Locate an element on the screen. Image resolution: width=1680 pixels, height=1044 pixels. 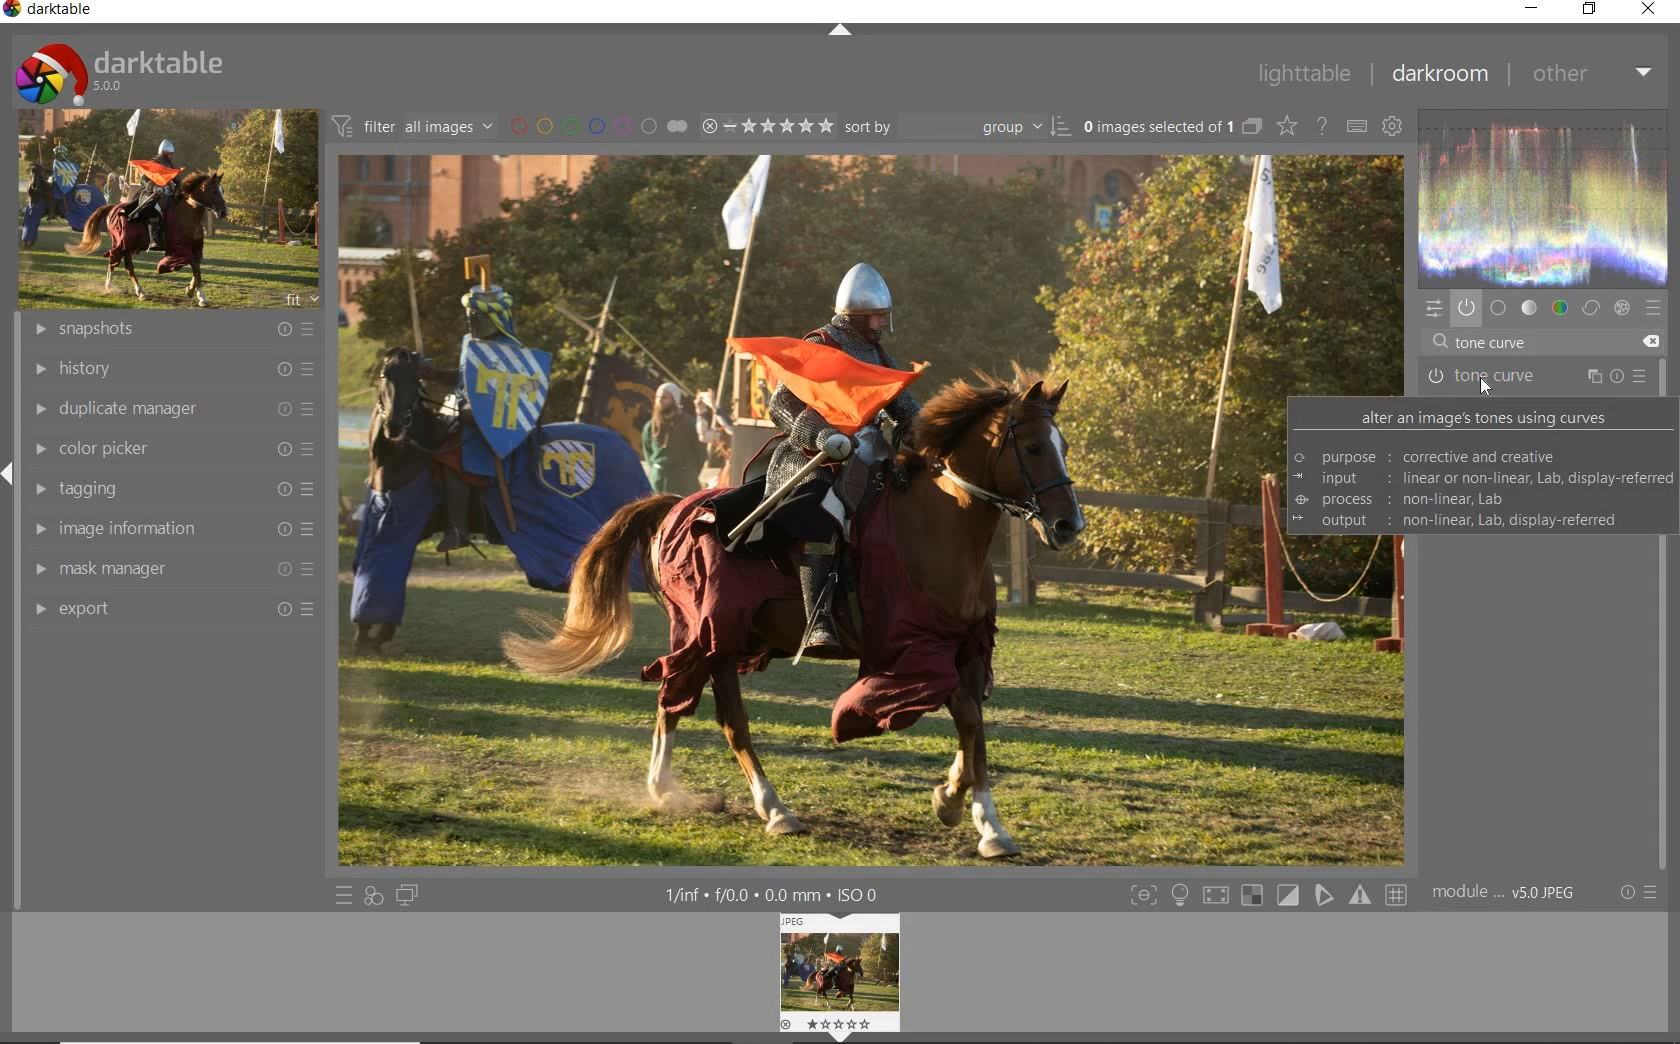
Sort by is located at coordinates (957, 126).